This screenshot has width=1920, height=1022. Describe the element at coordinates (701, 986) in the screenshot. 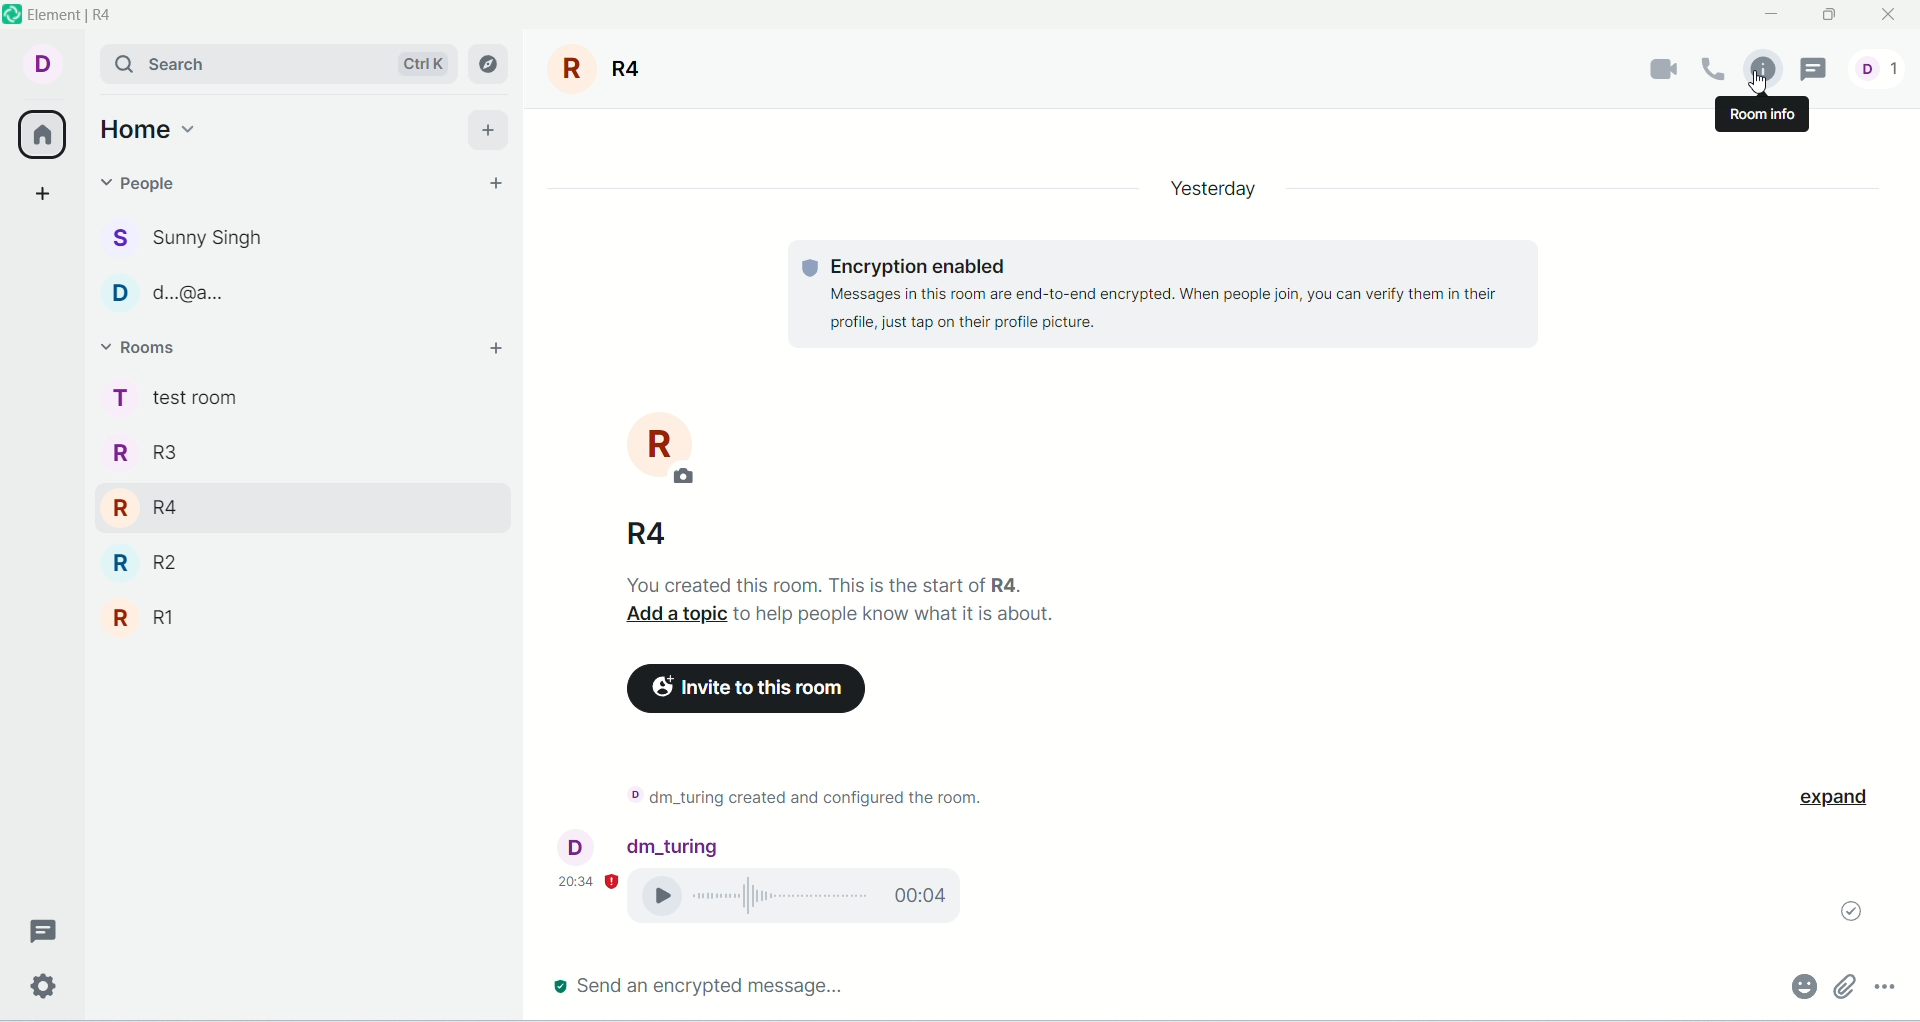

I see `send message` at that location.